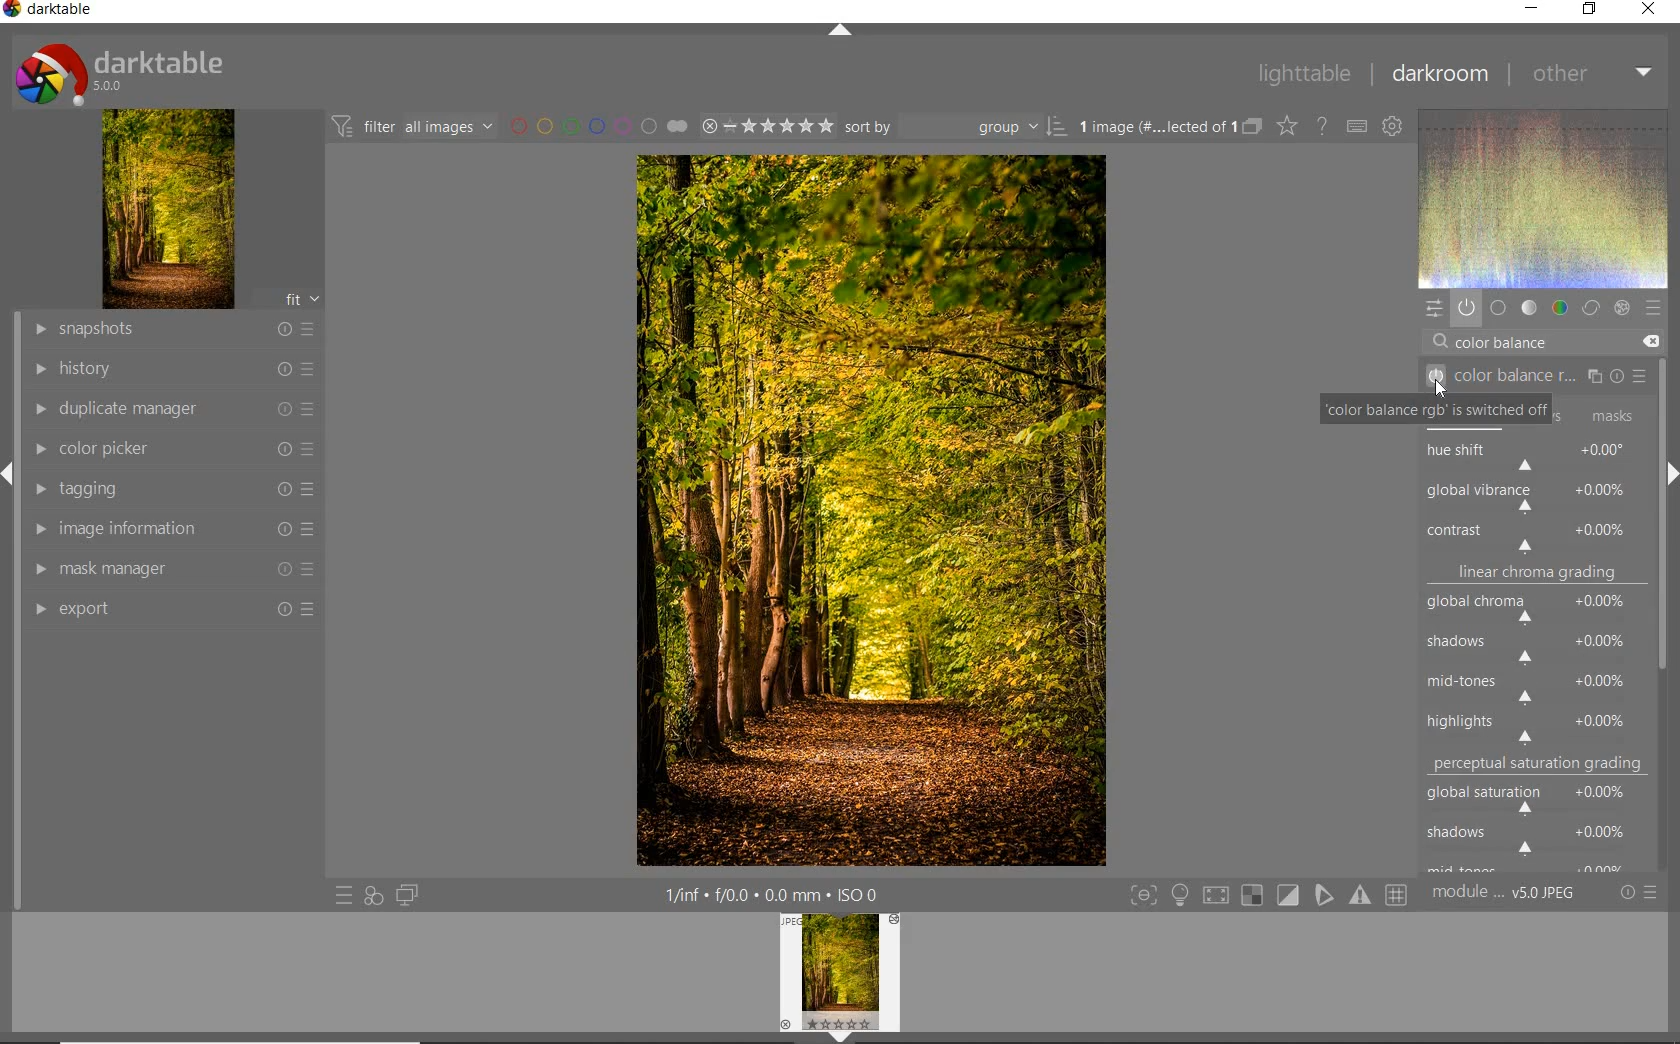  Describe the element at coordinates (411, 128) in the screenshot. I see `filter images` at that location.